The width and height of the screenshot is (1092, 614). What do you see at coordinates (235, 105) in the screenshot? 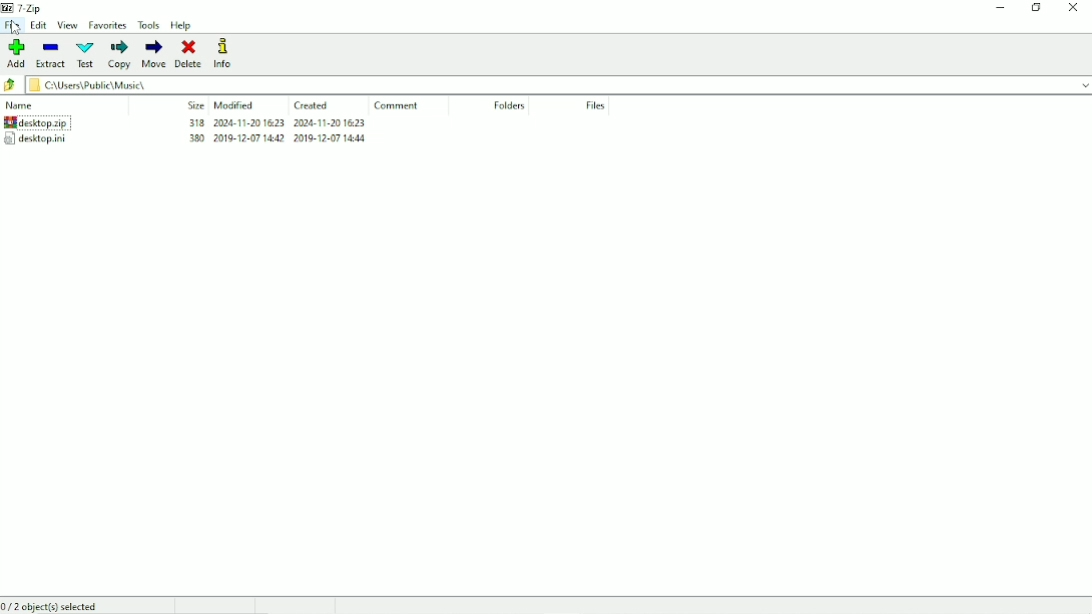
I see `Modified` at bounding box center [235, 105].